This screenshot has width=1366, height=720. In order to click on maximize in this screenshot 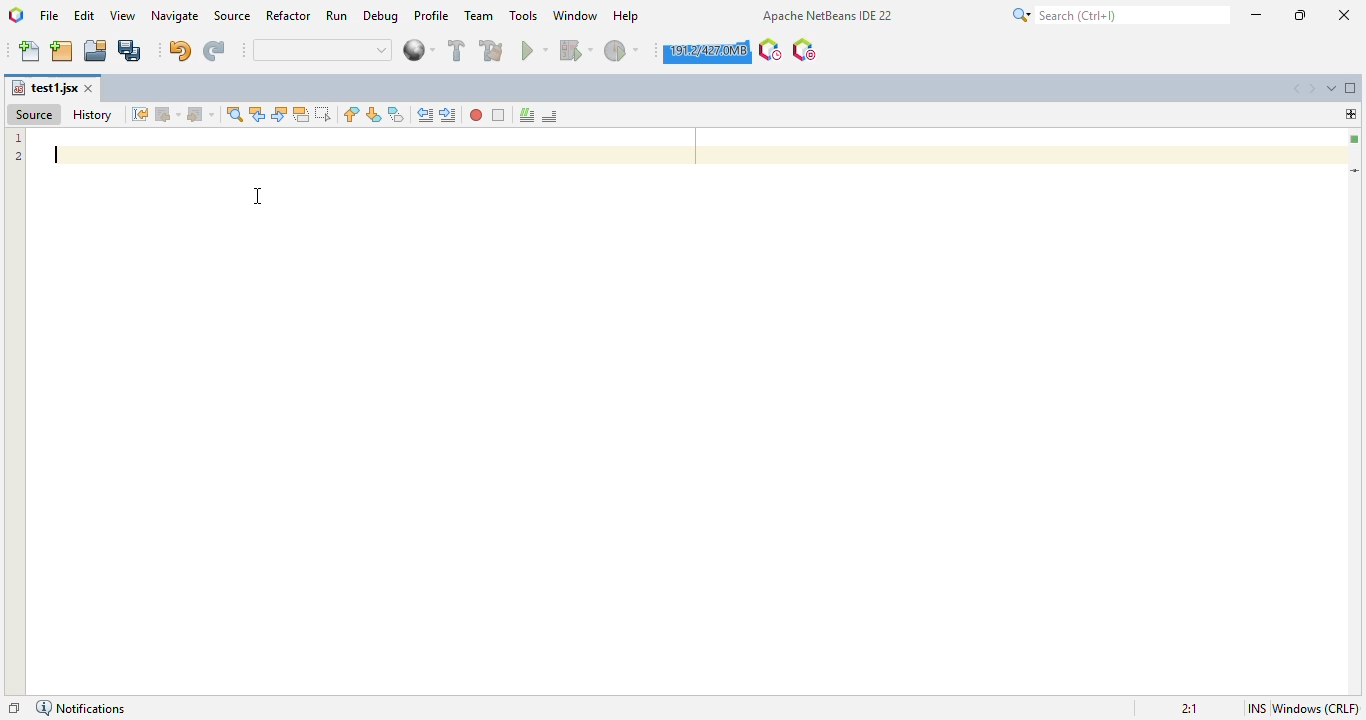, I will do `click(1300, 14)`.